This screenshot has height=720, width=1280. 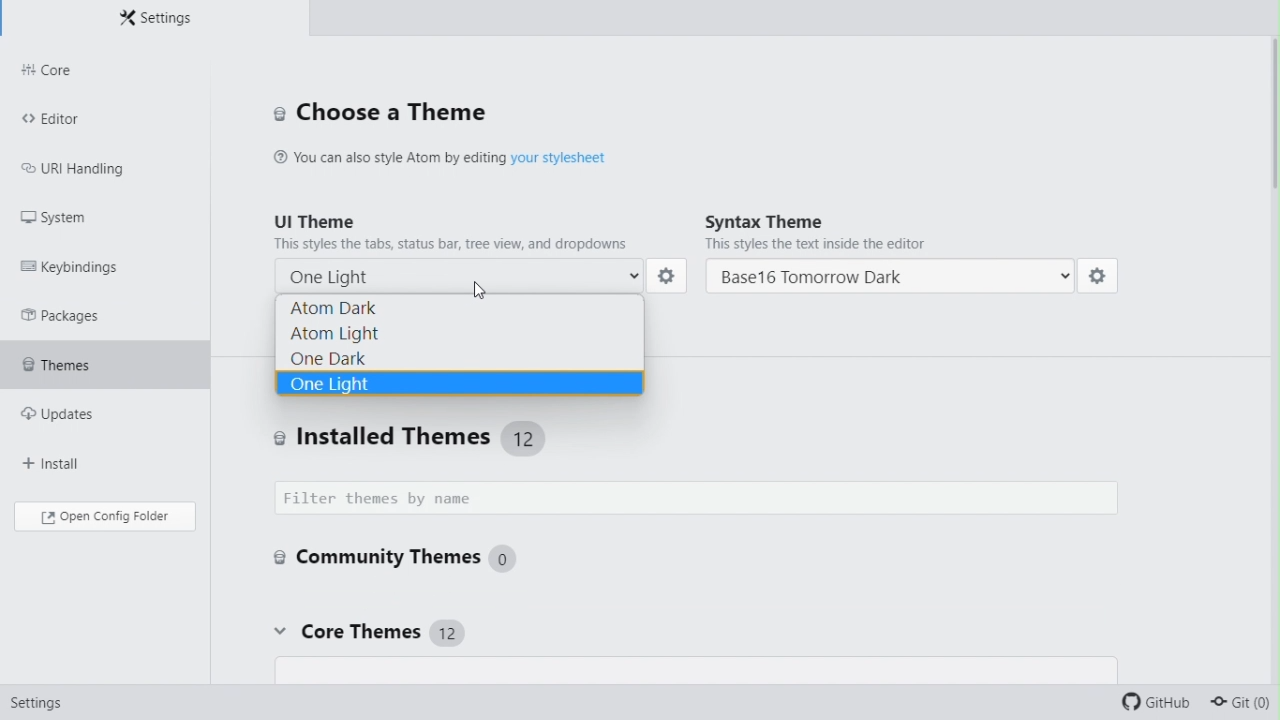 What do you see at coordinates (82, 263) in the screenshot?
I see `key Bindings` at bounding box center [82, 263].